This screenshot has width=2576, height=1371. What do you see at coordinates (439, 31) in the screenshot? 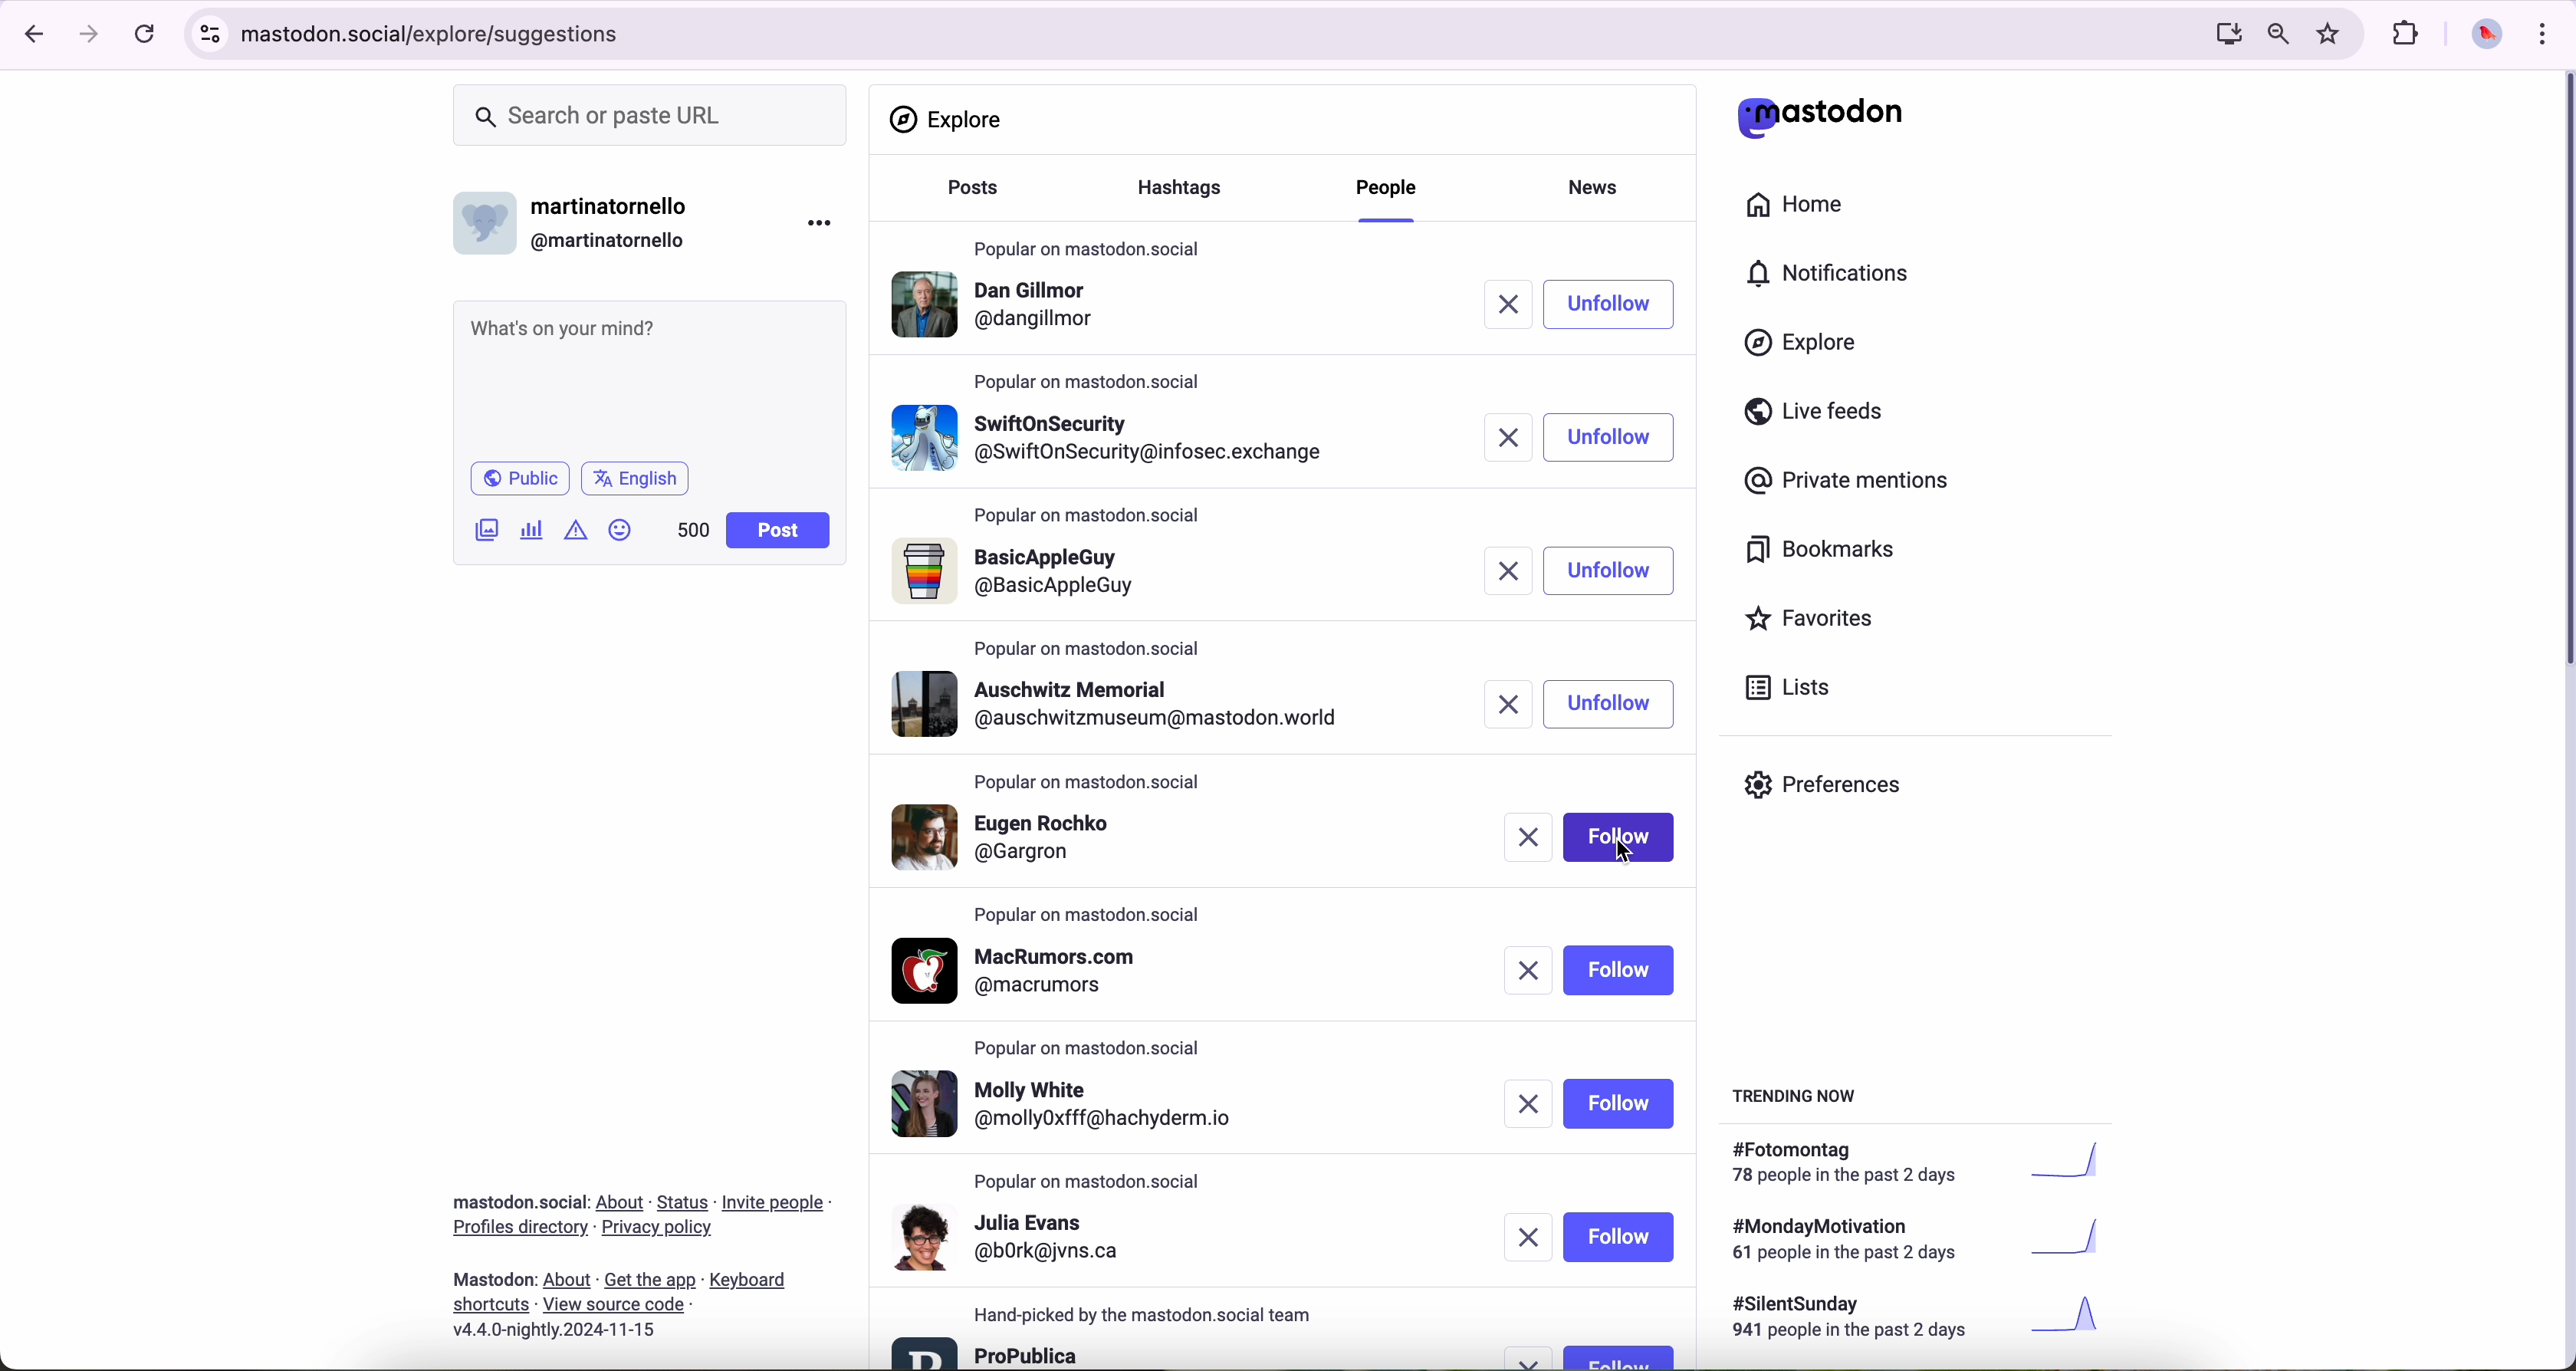
I see `URL` at bounding box center [439, 31].